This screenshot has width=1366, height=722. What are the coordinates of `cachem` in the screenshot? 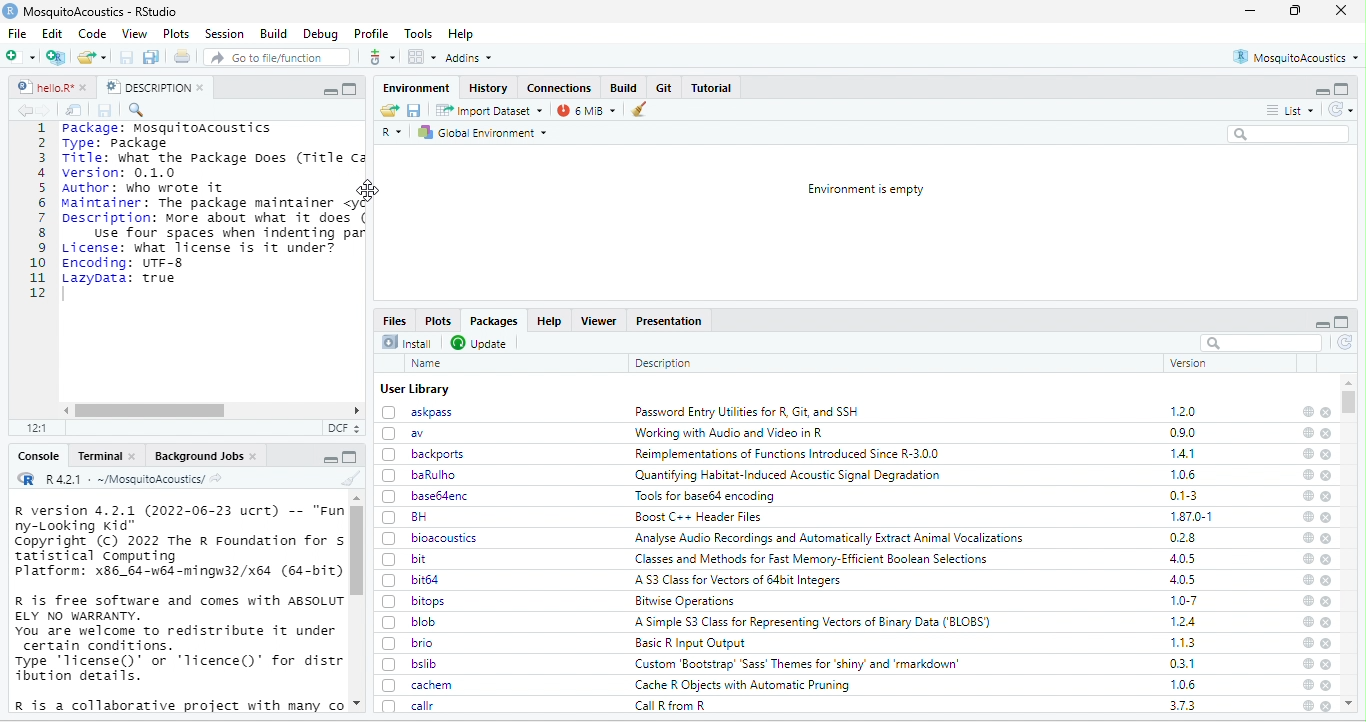 It's located at (416, 685).